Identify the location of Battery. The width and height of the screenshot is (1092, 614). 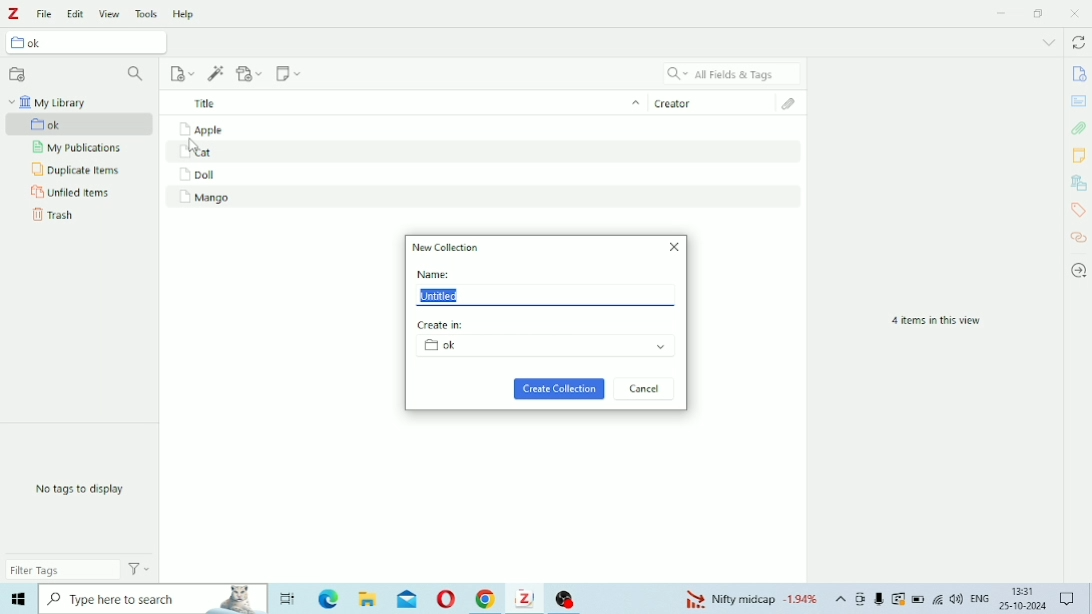
(918, 599).